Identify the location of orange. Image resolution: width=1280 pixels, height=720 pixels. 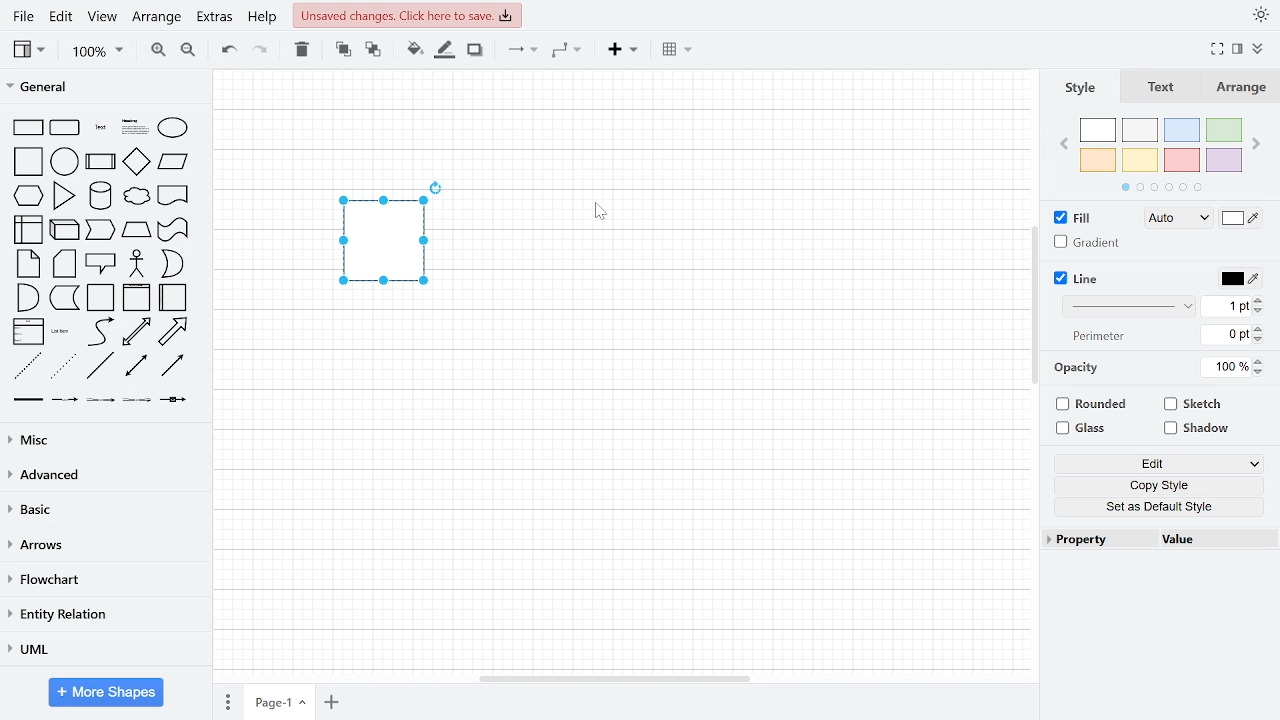
(1098, 161).